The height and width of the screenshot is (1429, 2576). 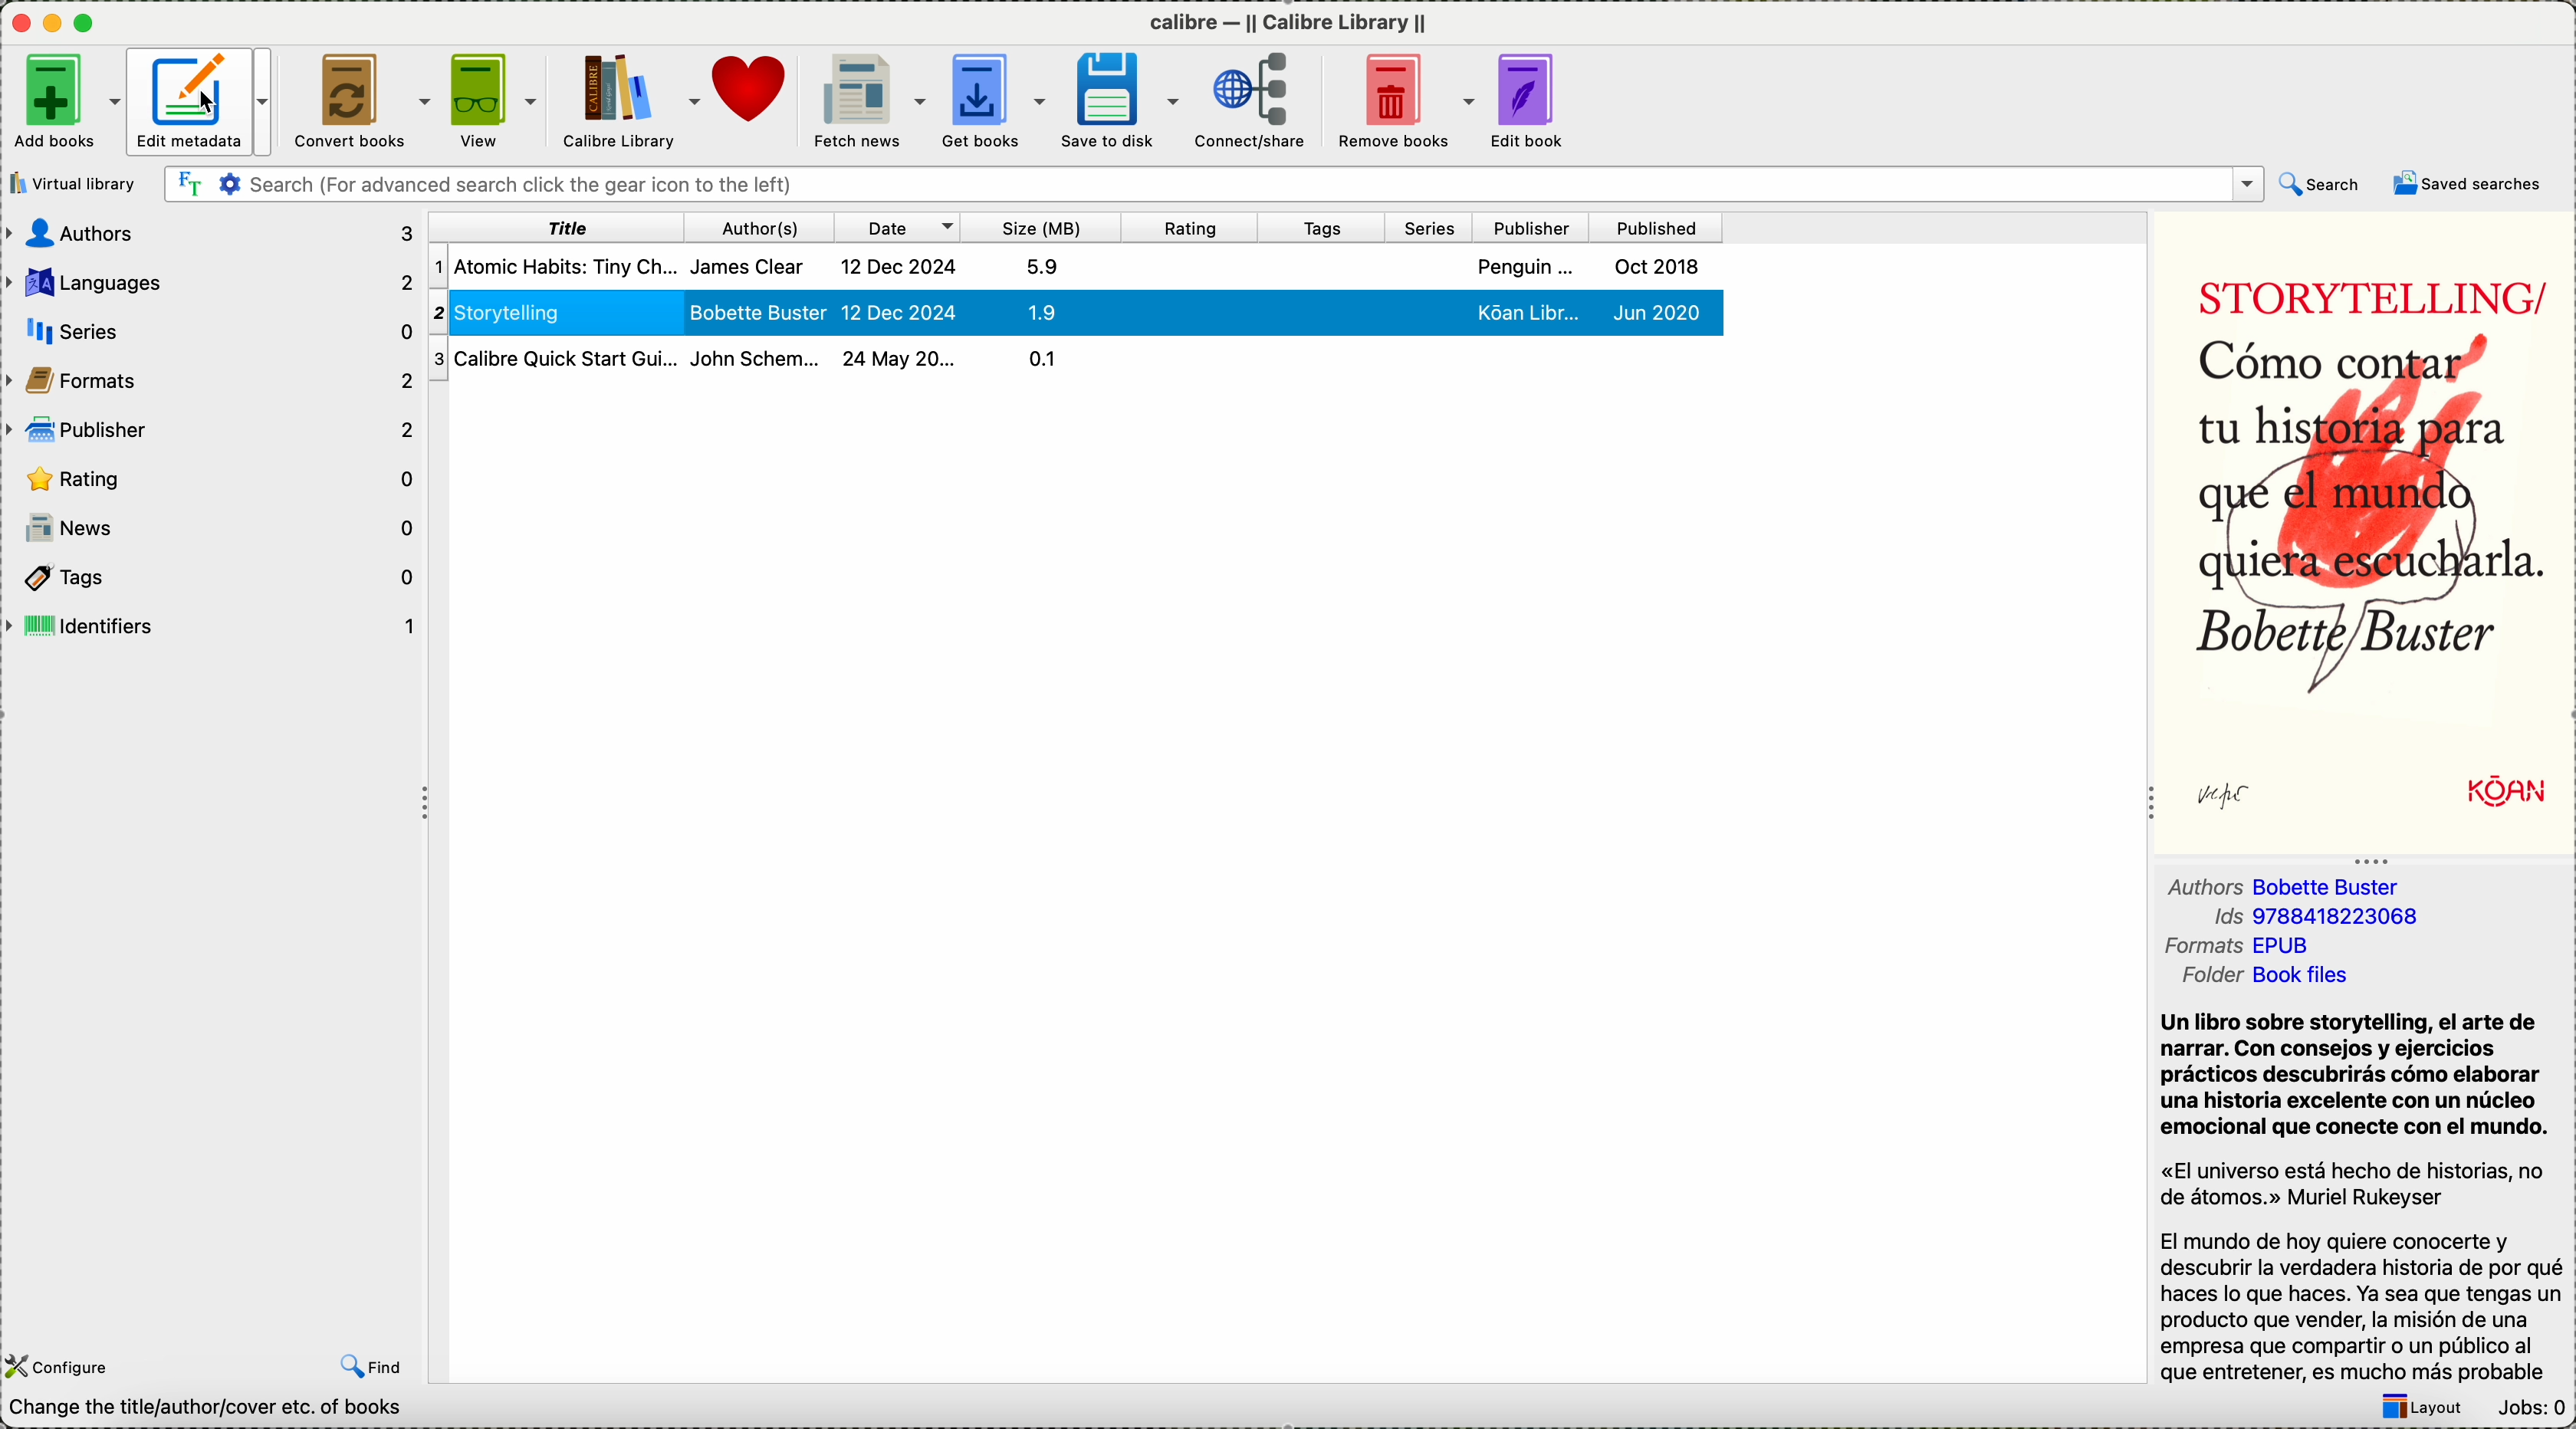 What do you see at coordinates (2463, 185) in the screenshot?
I see `saved searches` at bounding box center [2463, 185].